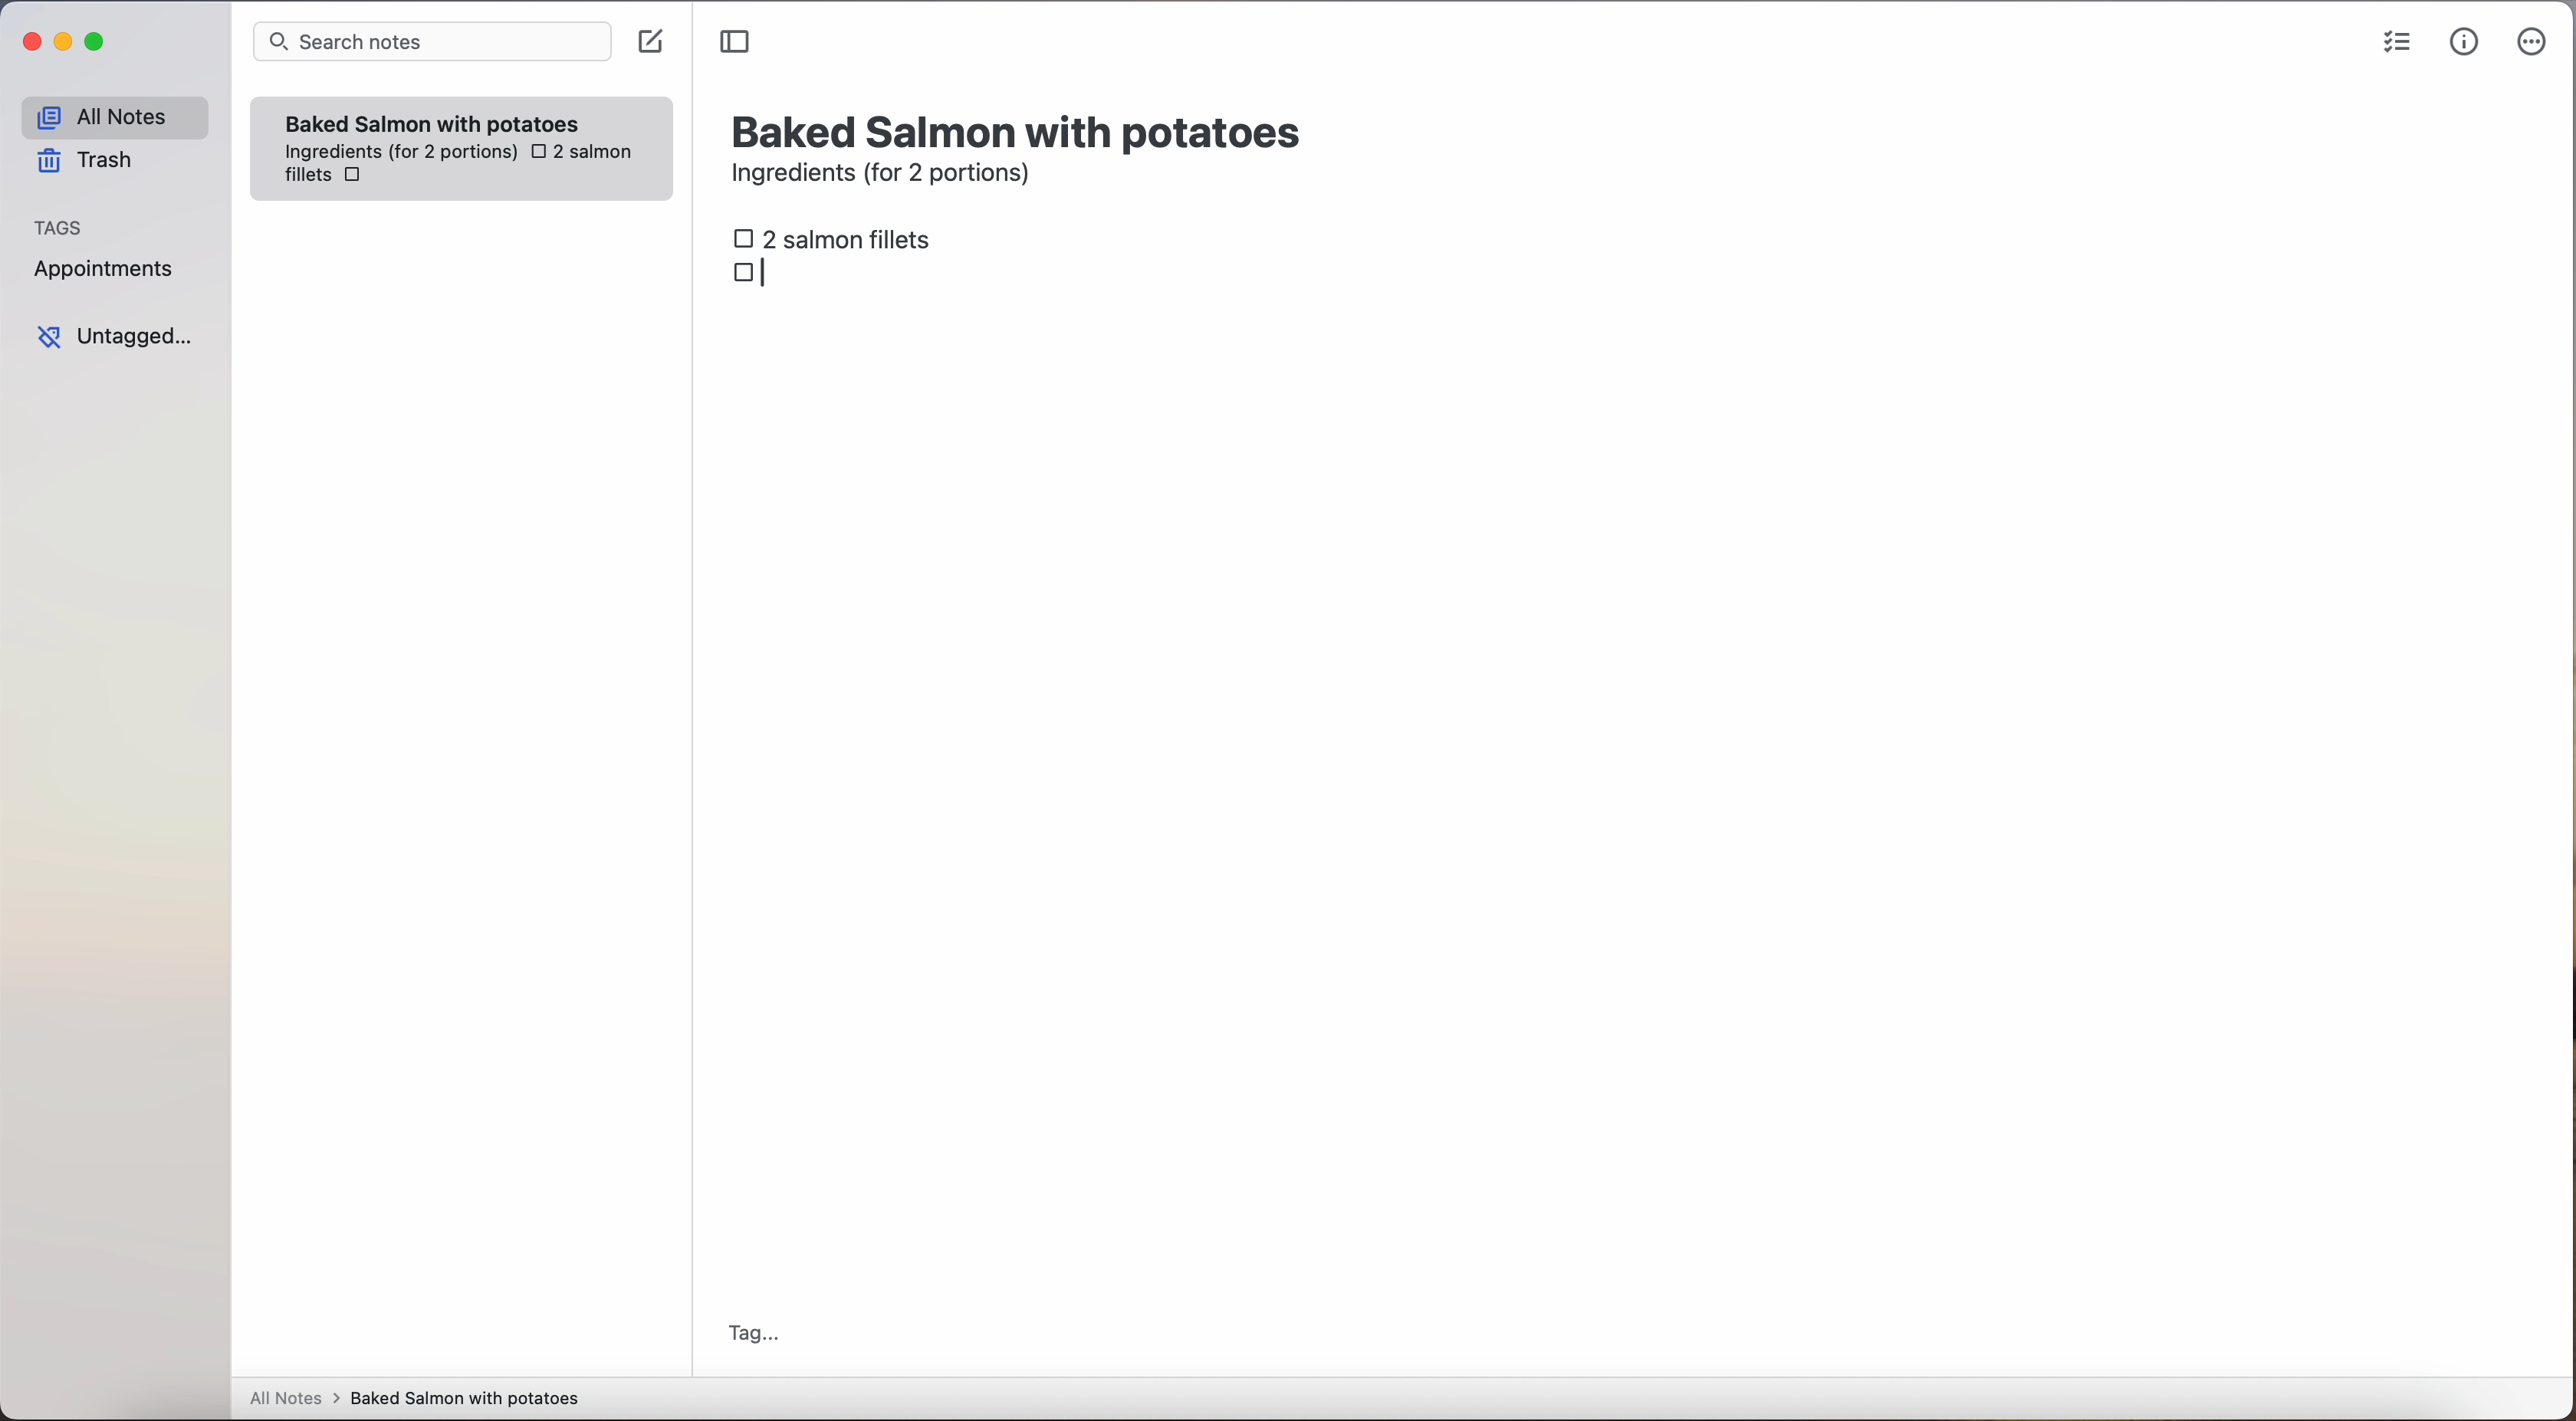 The height and width of the screenshot is (1421, 2576). What do you see at coordinates (309, 176) in the screenshot?
I see `fillets` at bounding box center [309, 176].